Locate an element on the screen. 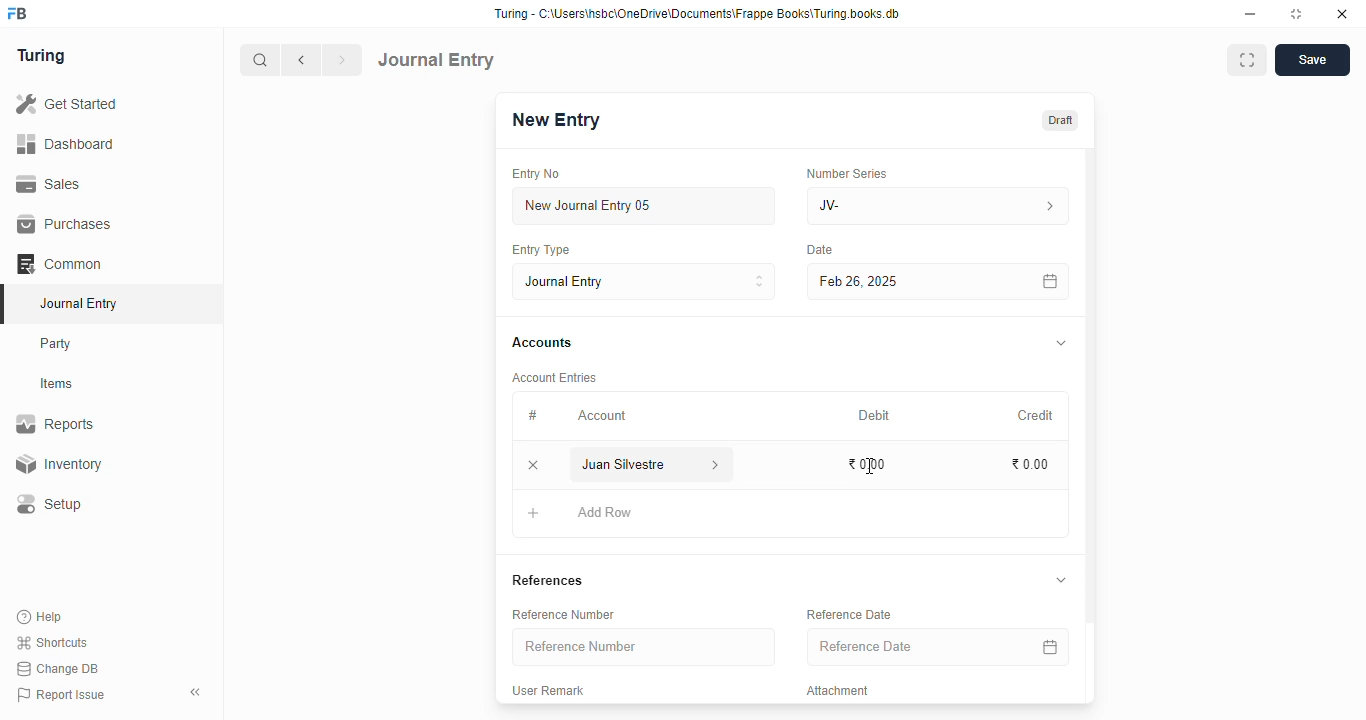 This screenshot has width=1366, height=720. reference date is located at coordinates (909, 647).